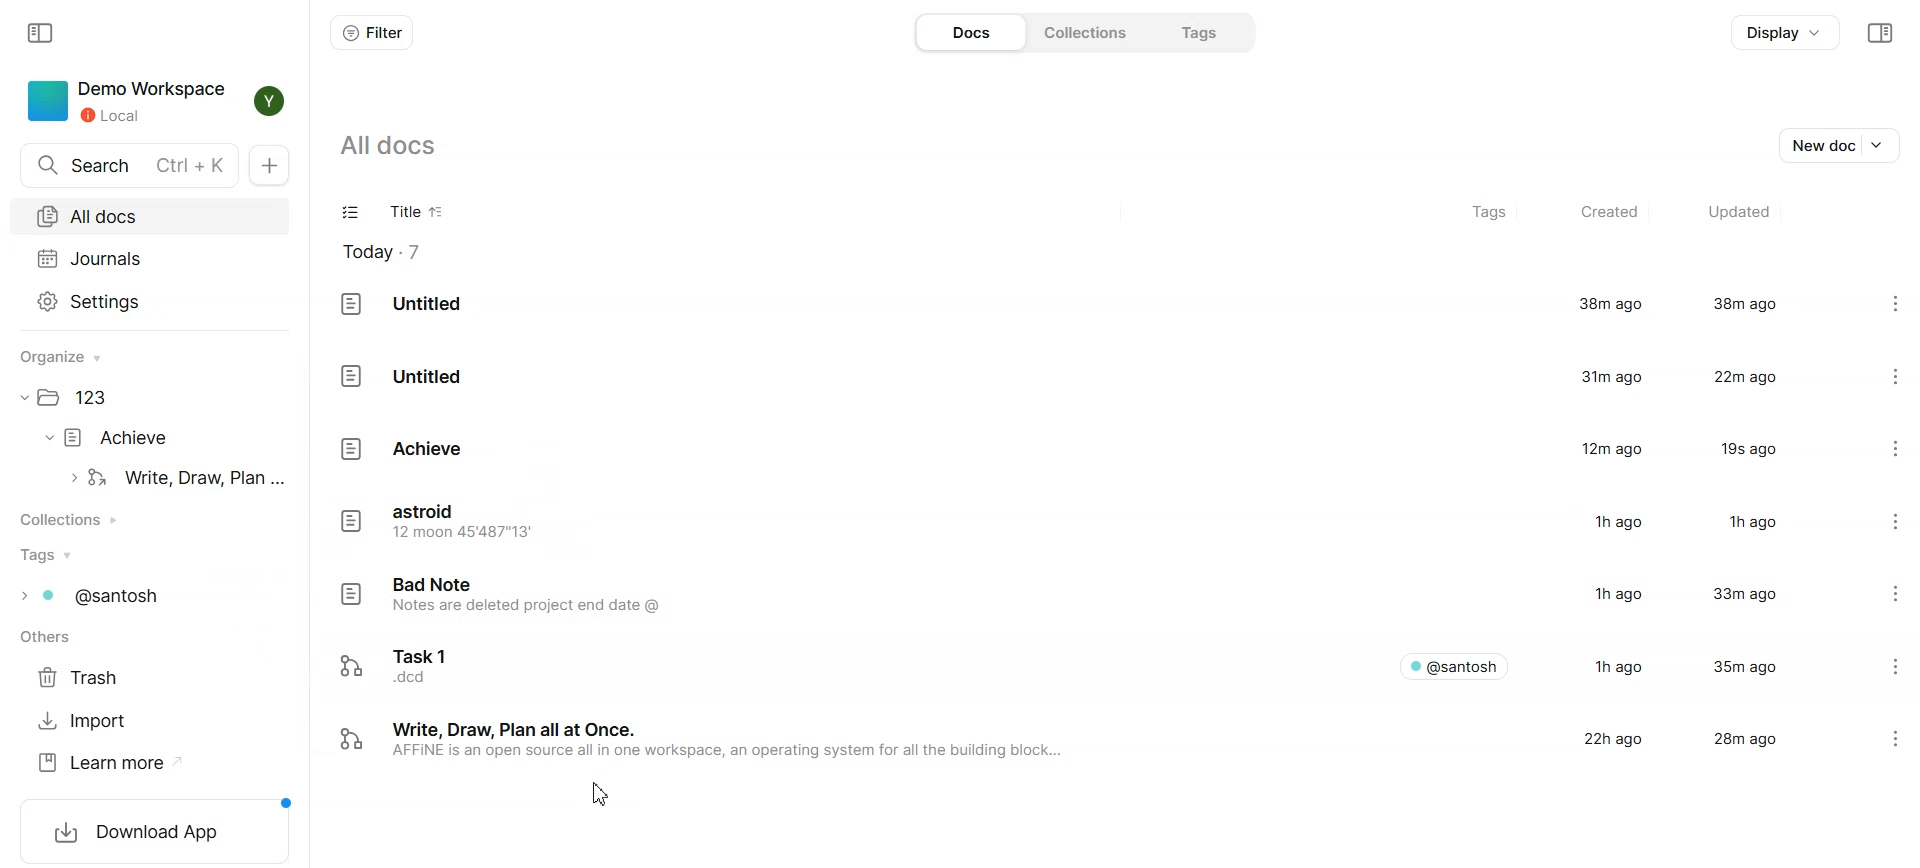 Image resolution: width=1920 pixels, height=868 pixels. Describe the element at coordinates (1075, 663) in the screenshot. I see `Doc File` at that location.